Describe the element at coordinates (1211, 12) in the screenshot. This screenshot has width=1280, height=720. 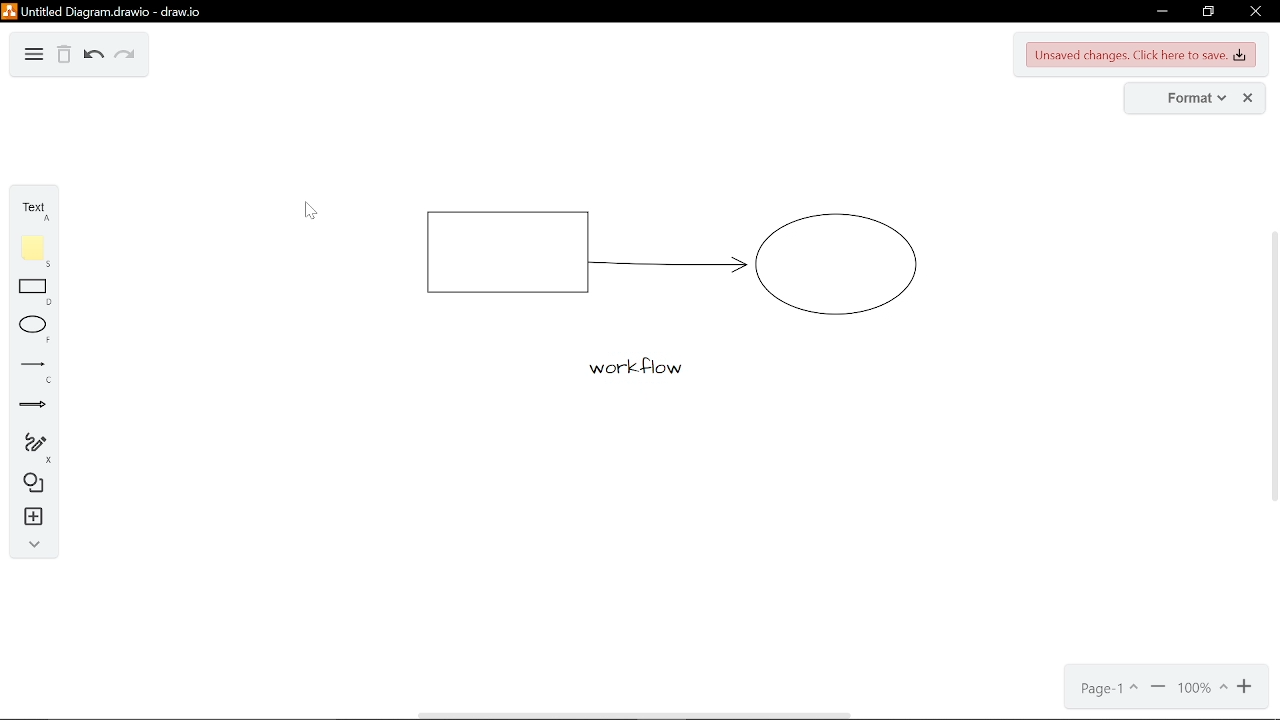
I see `restore down` at that location.